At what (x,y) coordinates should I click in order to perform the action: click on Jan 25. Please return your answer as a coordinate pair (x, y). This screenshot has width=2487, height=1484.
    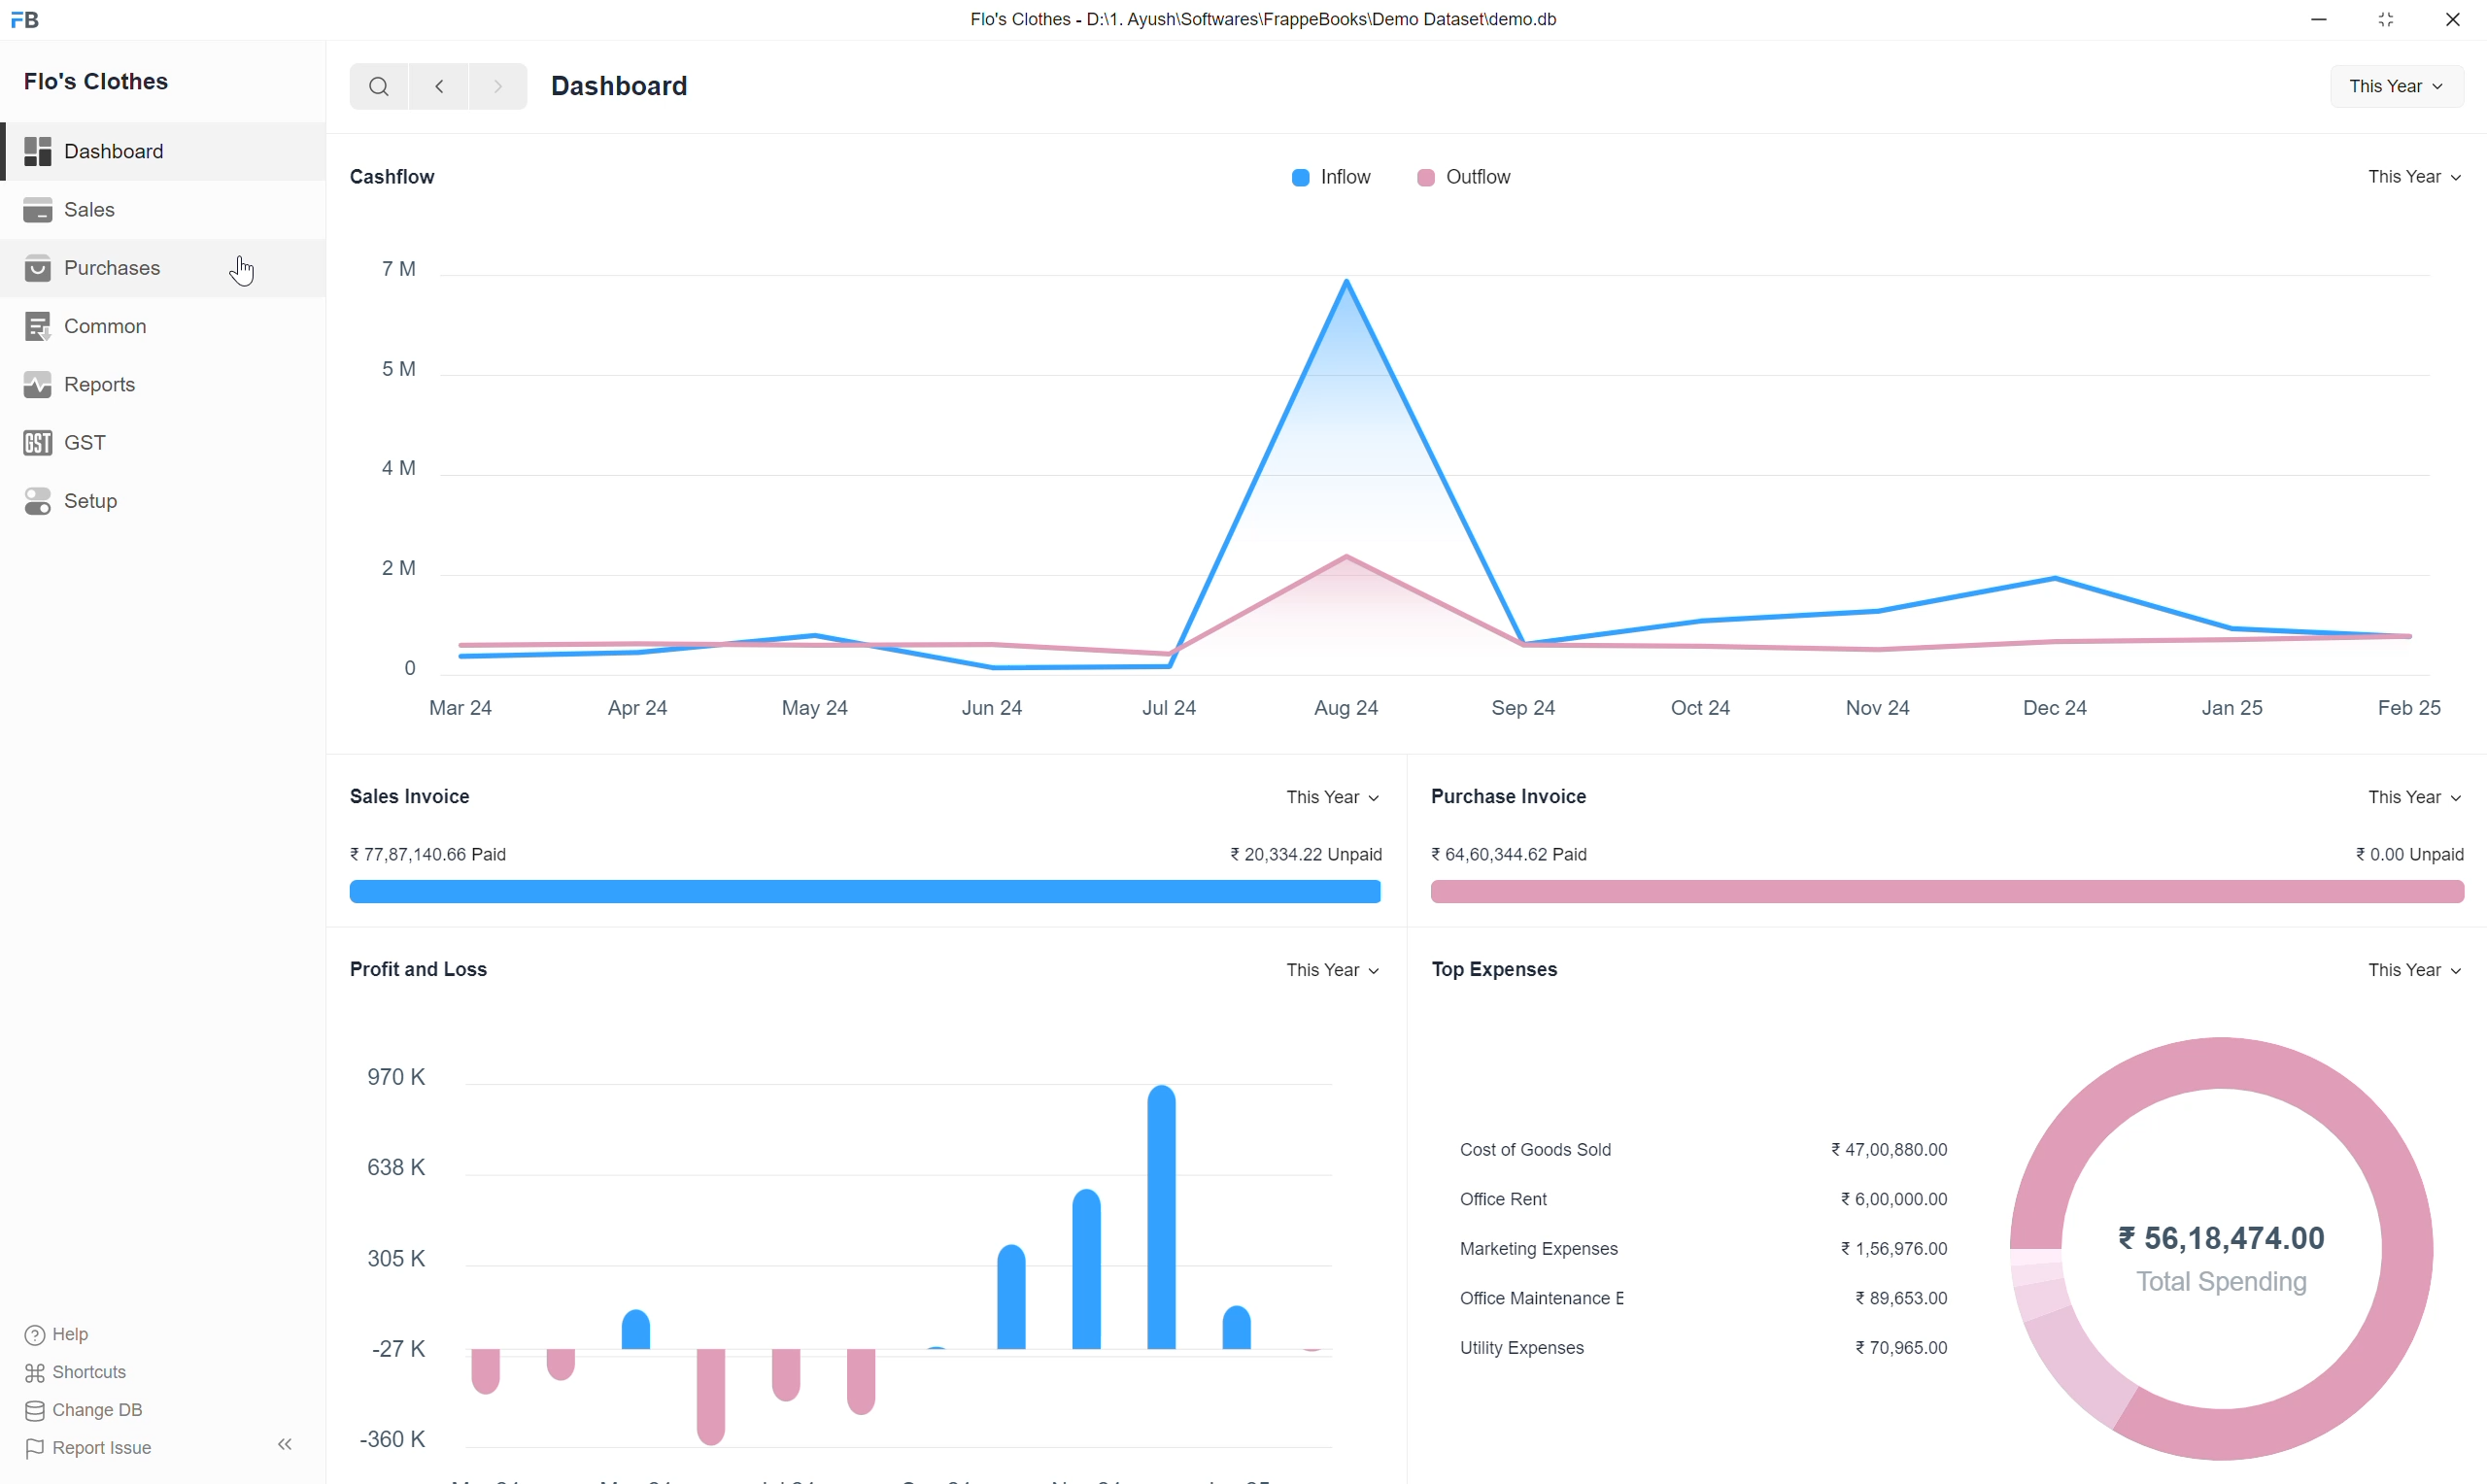
    Looking at the image, I should click on (2234, 707).